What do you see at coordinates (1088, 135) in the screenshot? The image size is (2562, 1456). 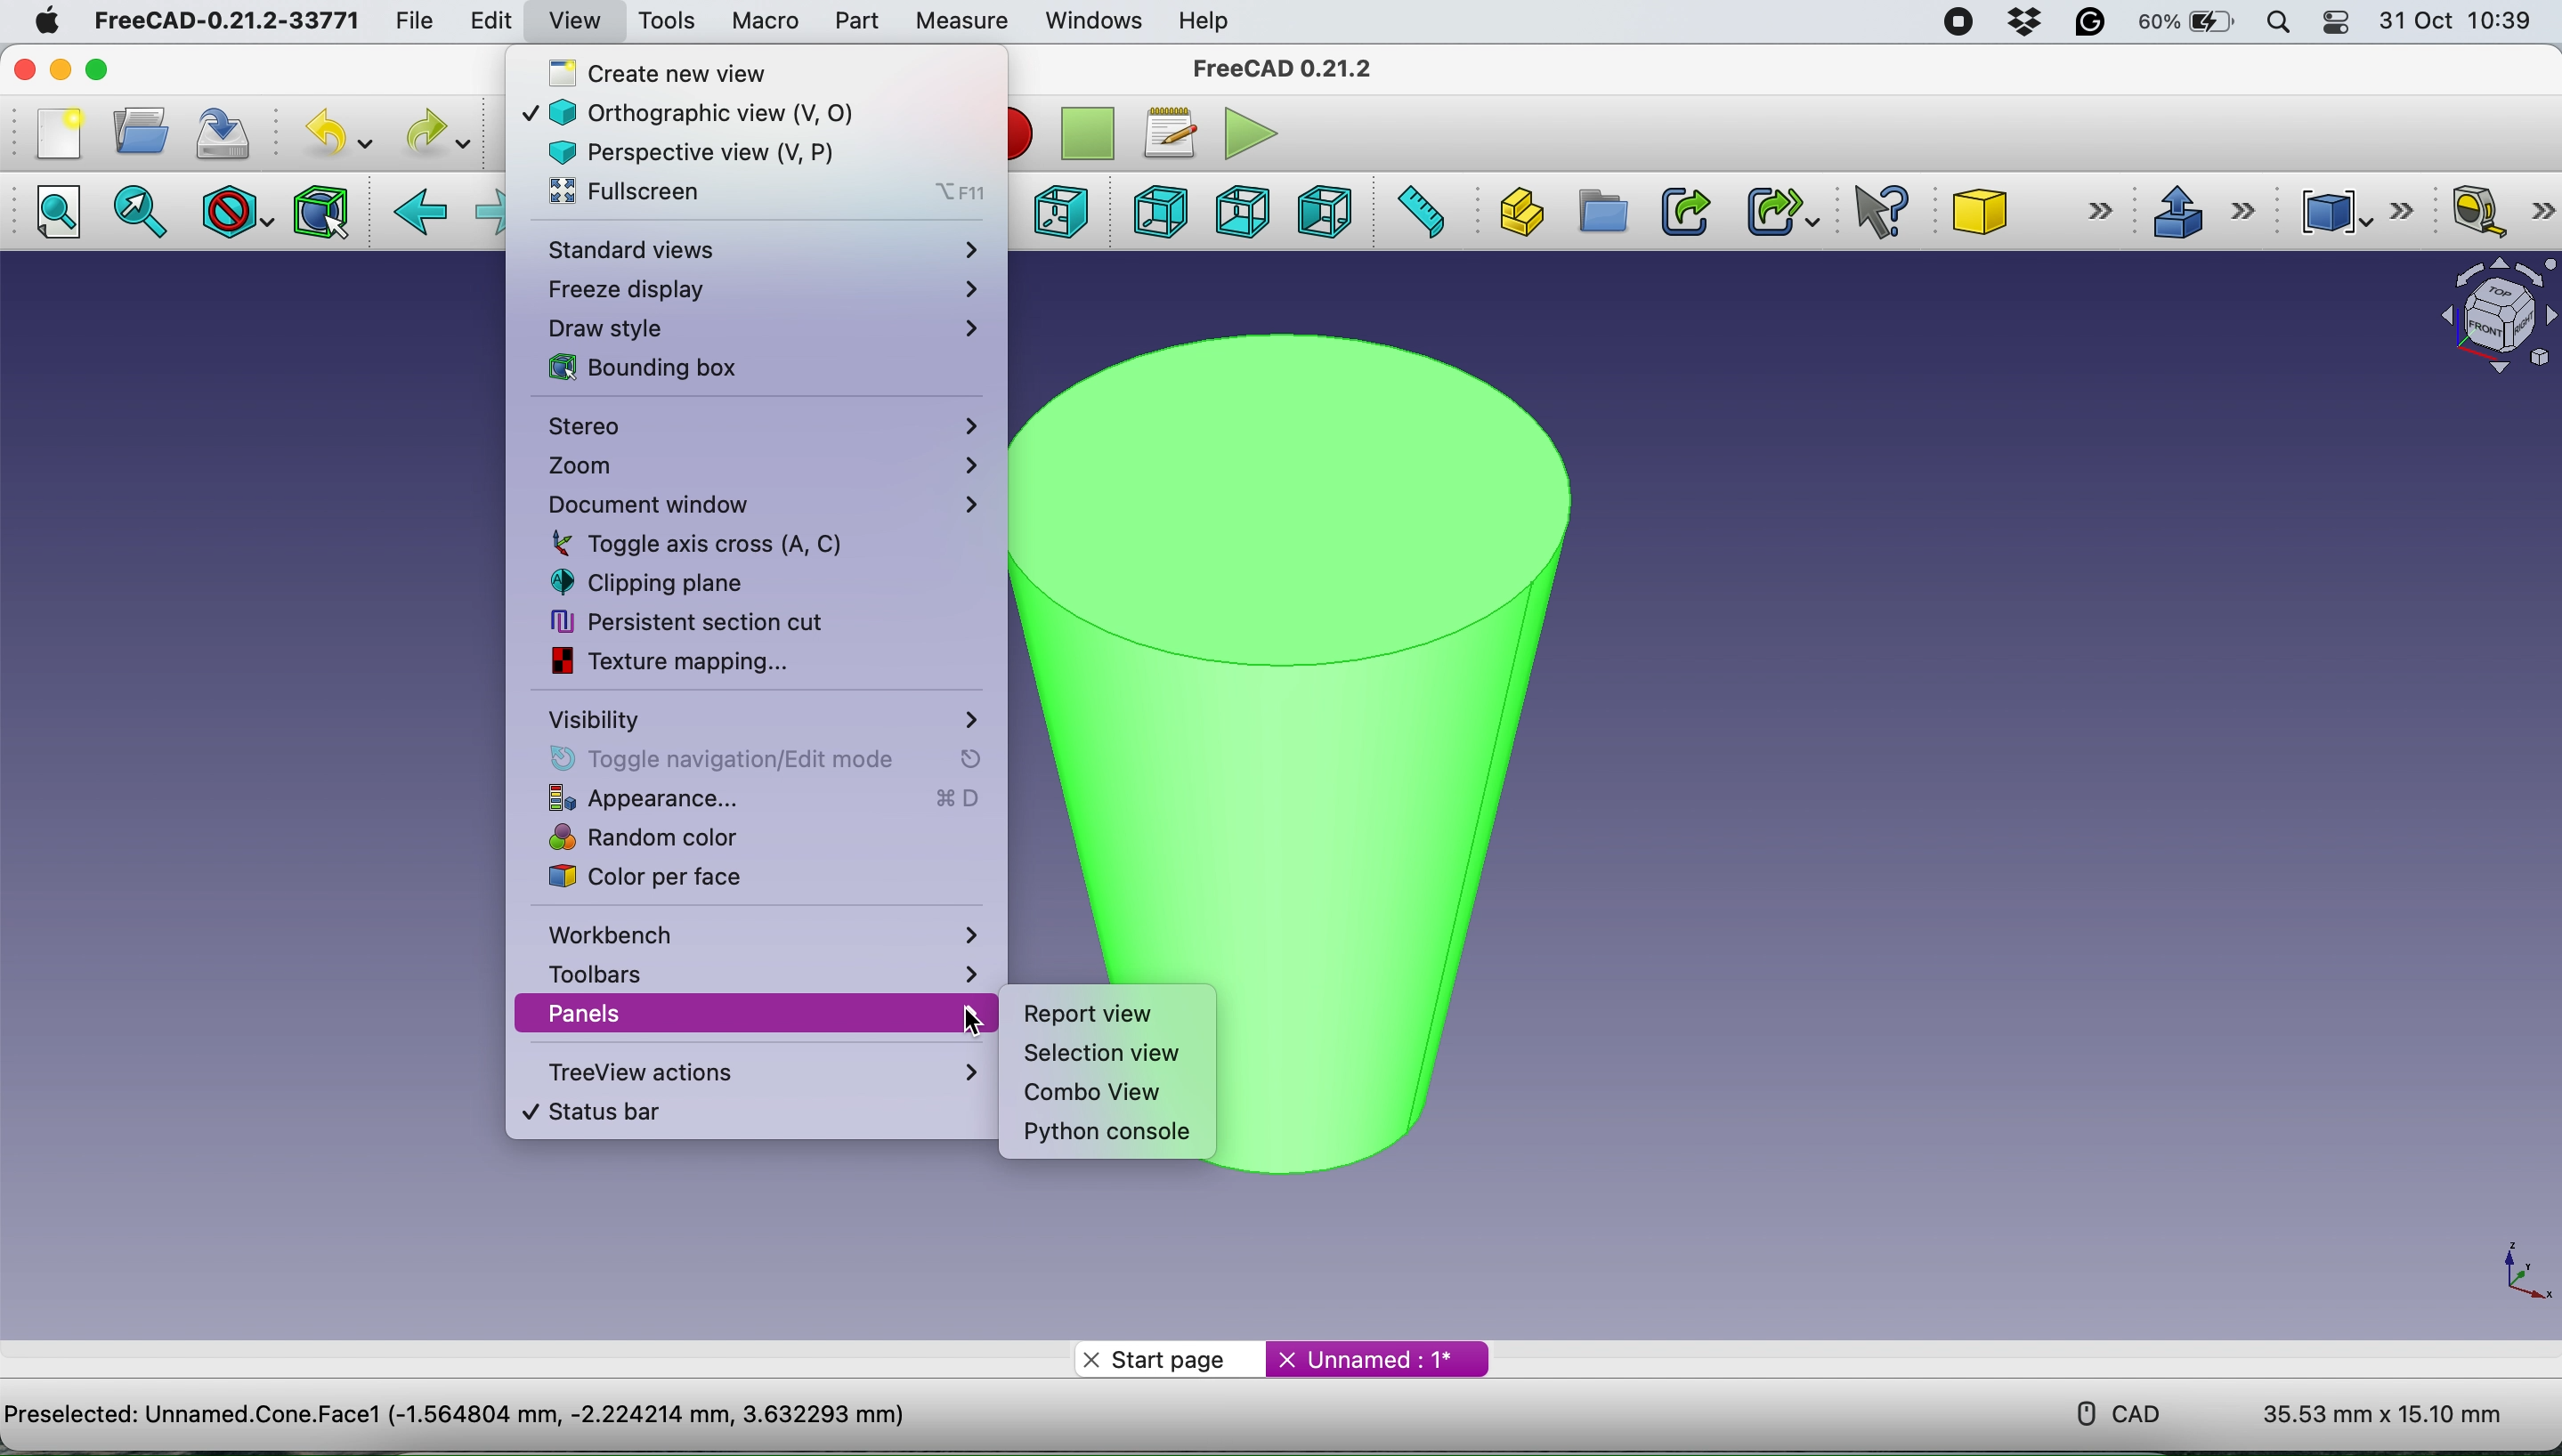 I see `step recording macros` at bounding box center [1088, 135].